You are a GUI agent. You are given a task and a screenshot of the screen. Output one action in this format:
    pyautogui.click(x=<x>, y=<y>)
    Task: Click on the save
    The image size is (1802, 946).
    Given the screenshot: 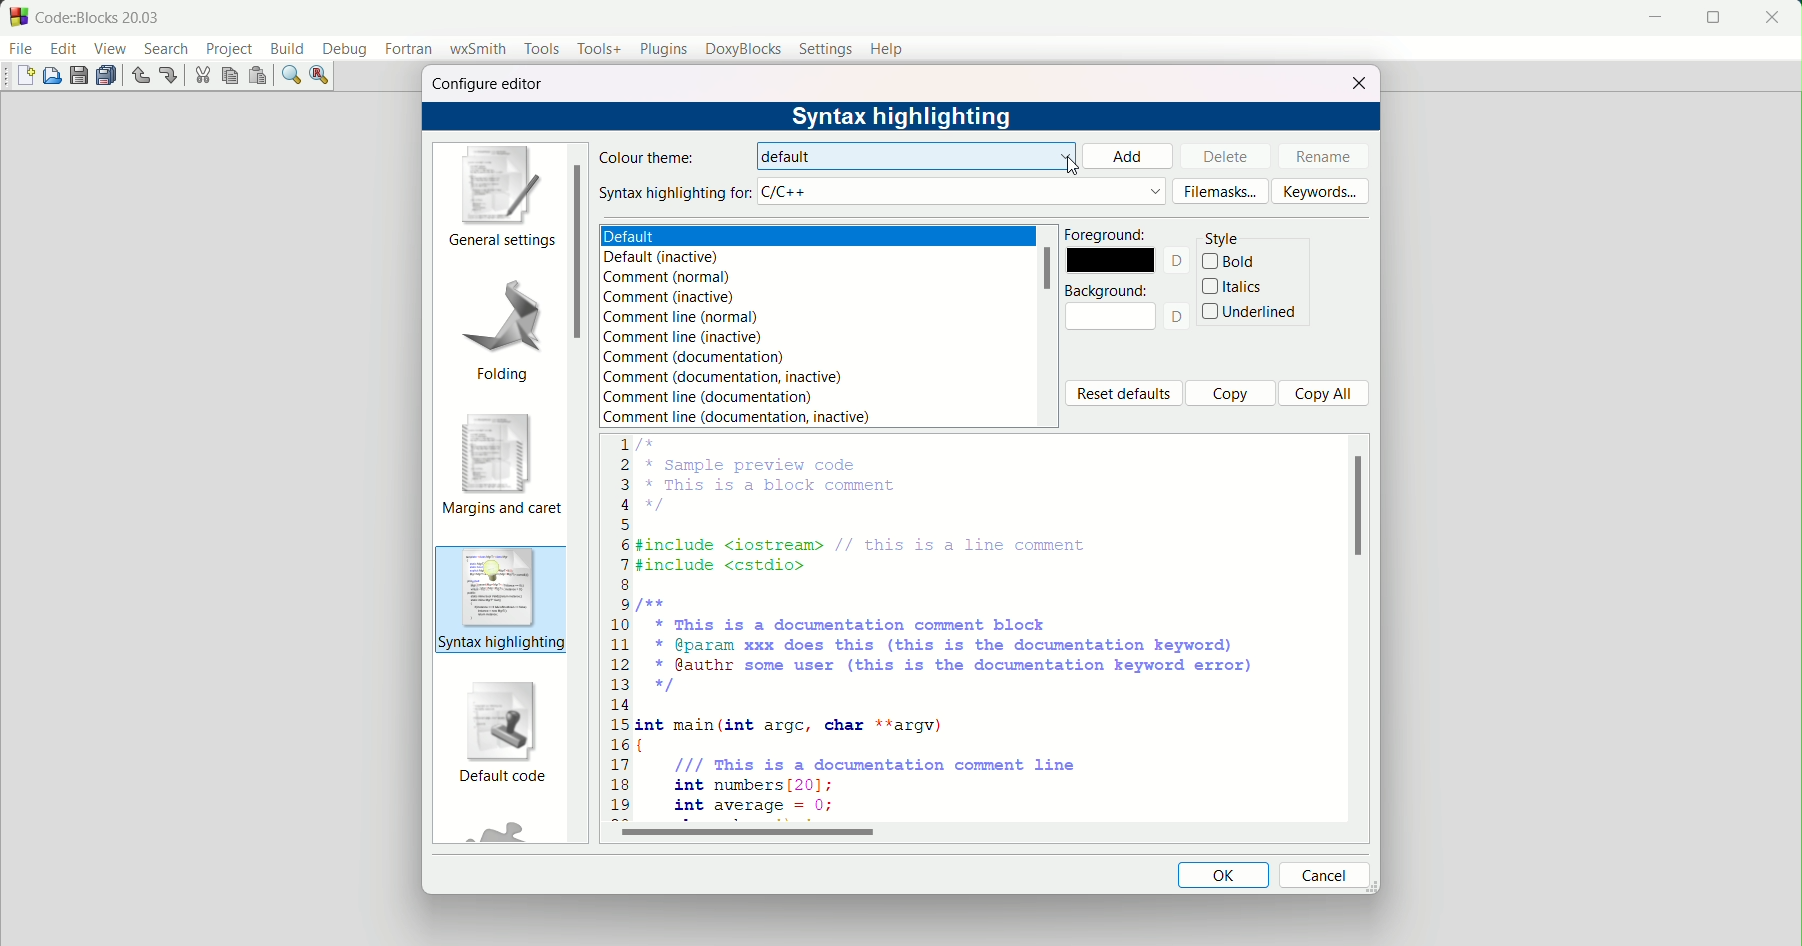 What is the action you would take?
    pyautogui.click(x=79, y=74)
    